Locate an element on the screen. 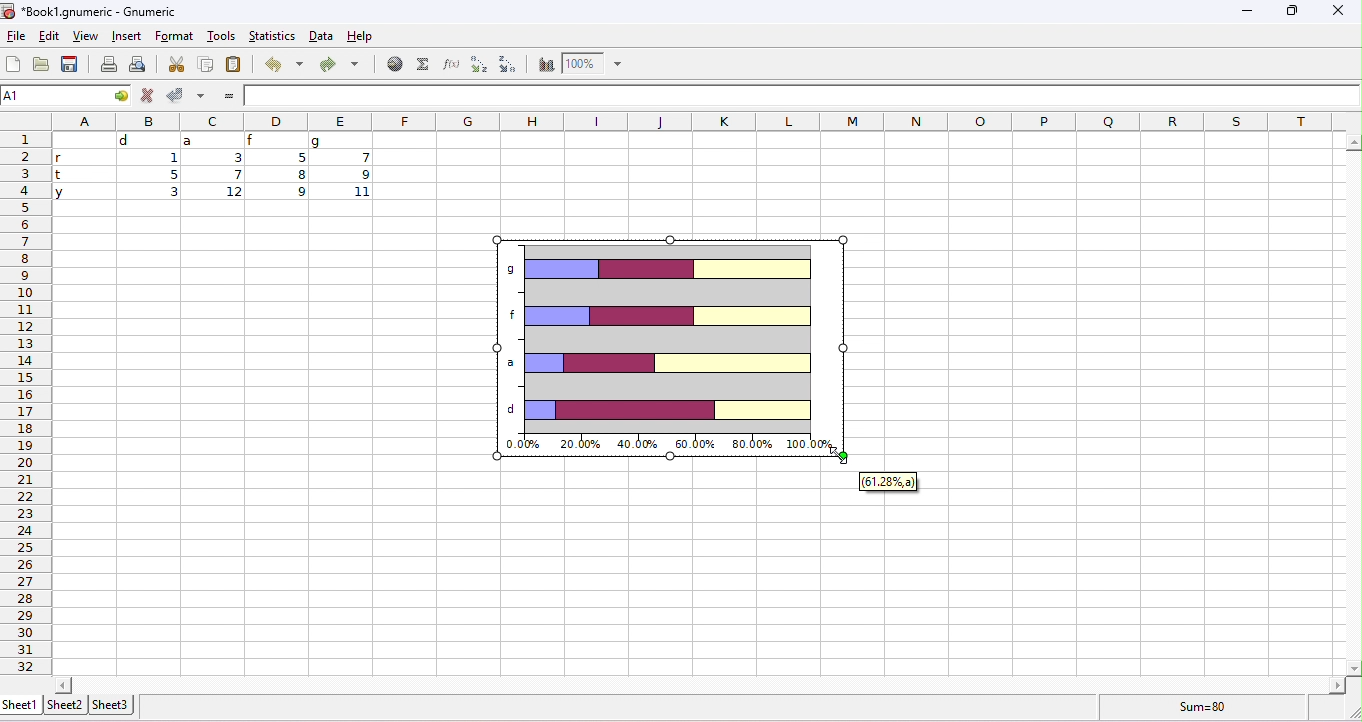 Image resolution: width=1362 pixels, height=722 pixels. data is located at coordinates (320, 36).